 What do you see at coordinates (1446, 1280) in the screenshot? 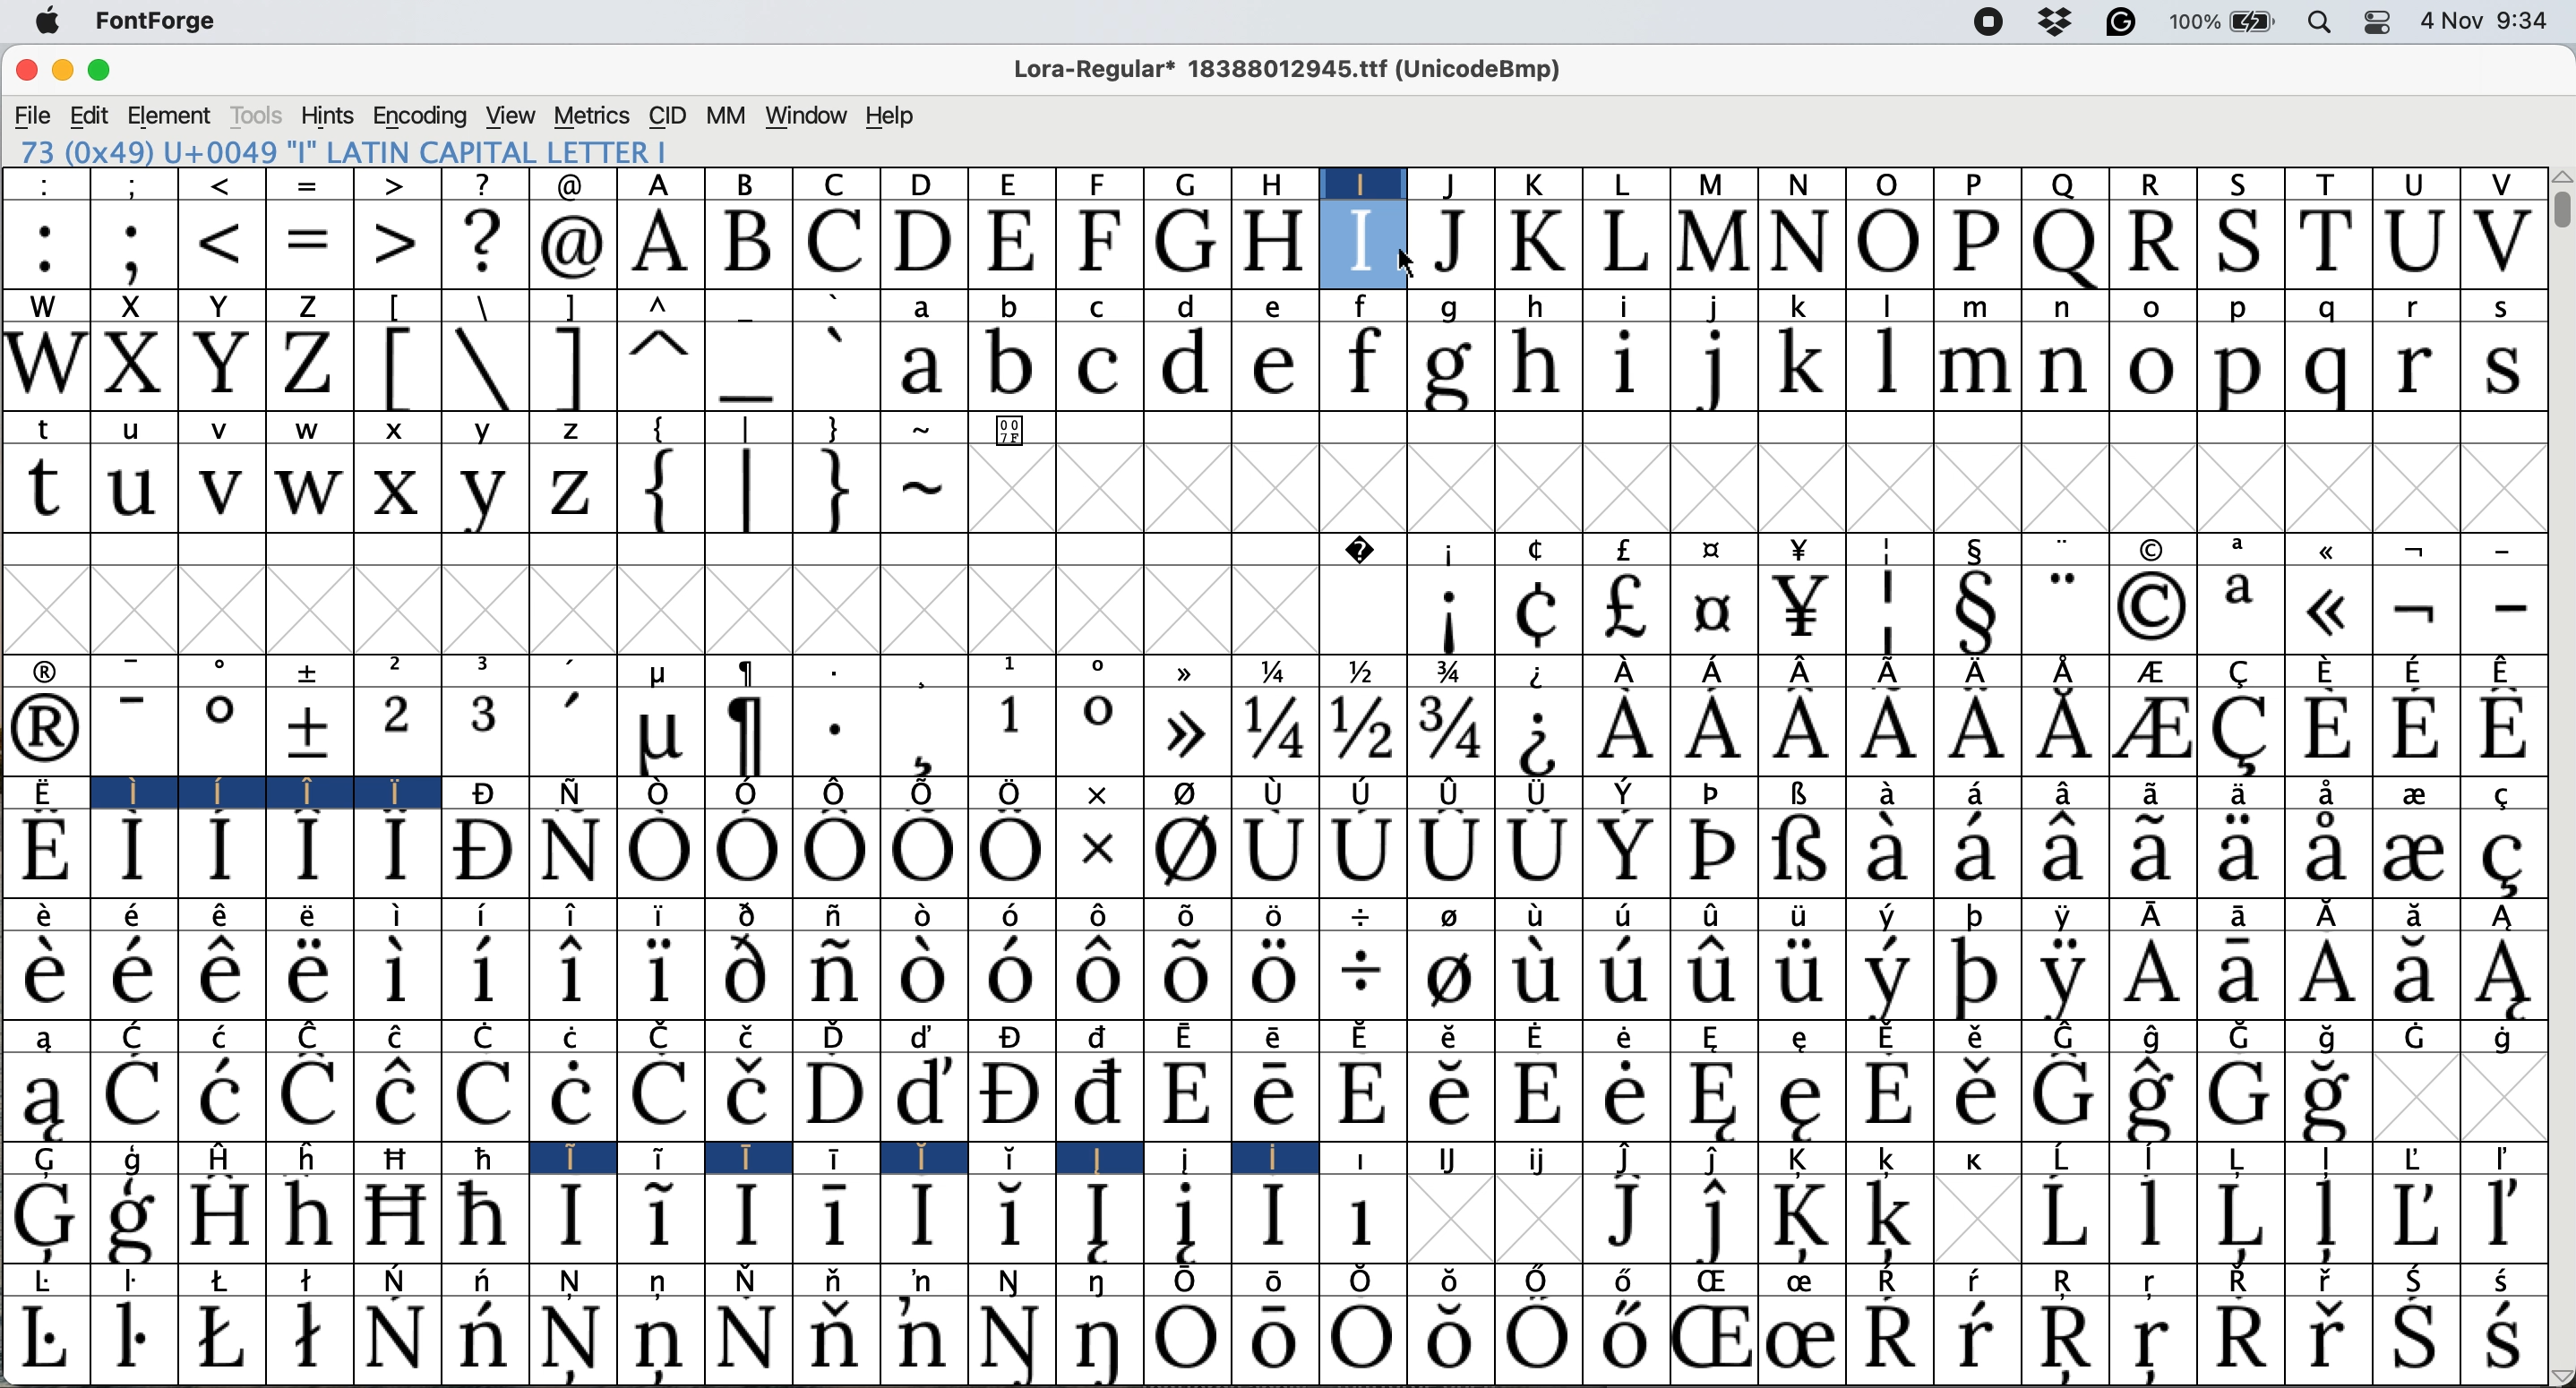
I see `Symbol` at bounding box center [1446, 1280].